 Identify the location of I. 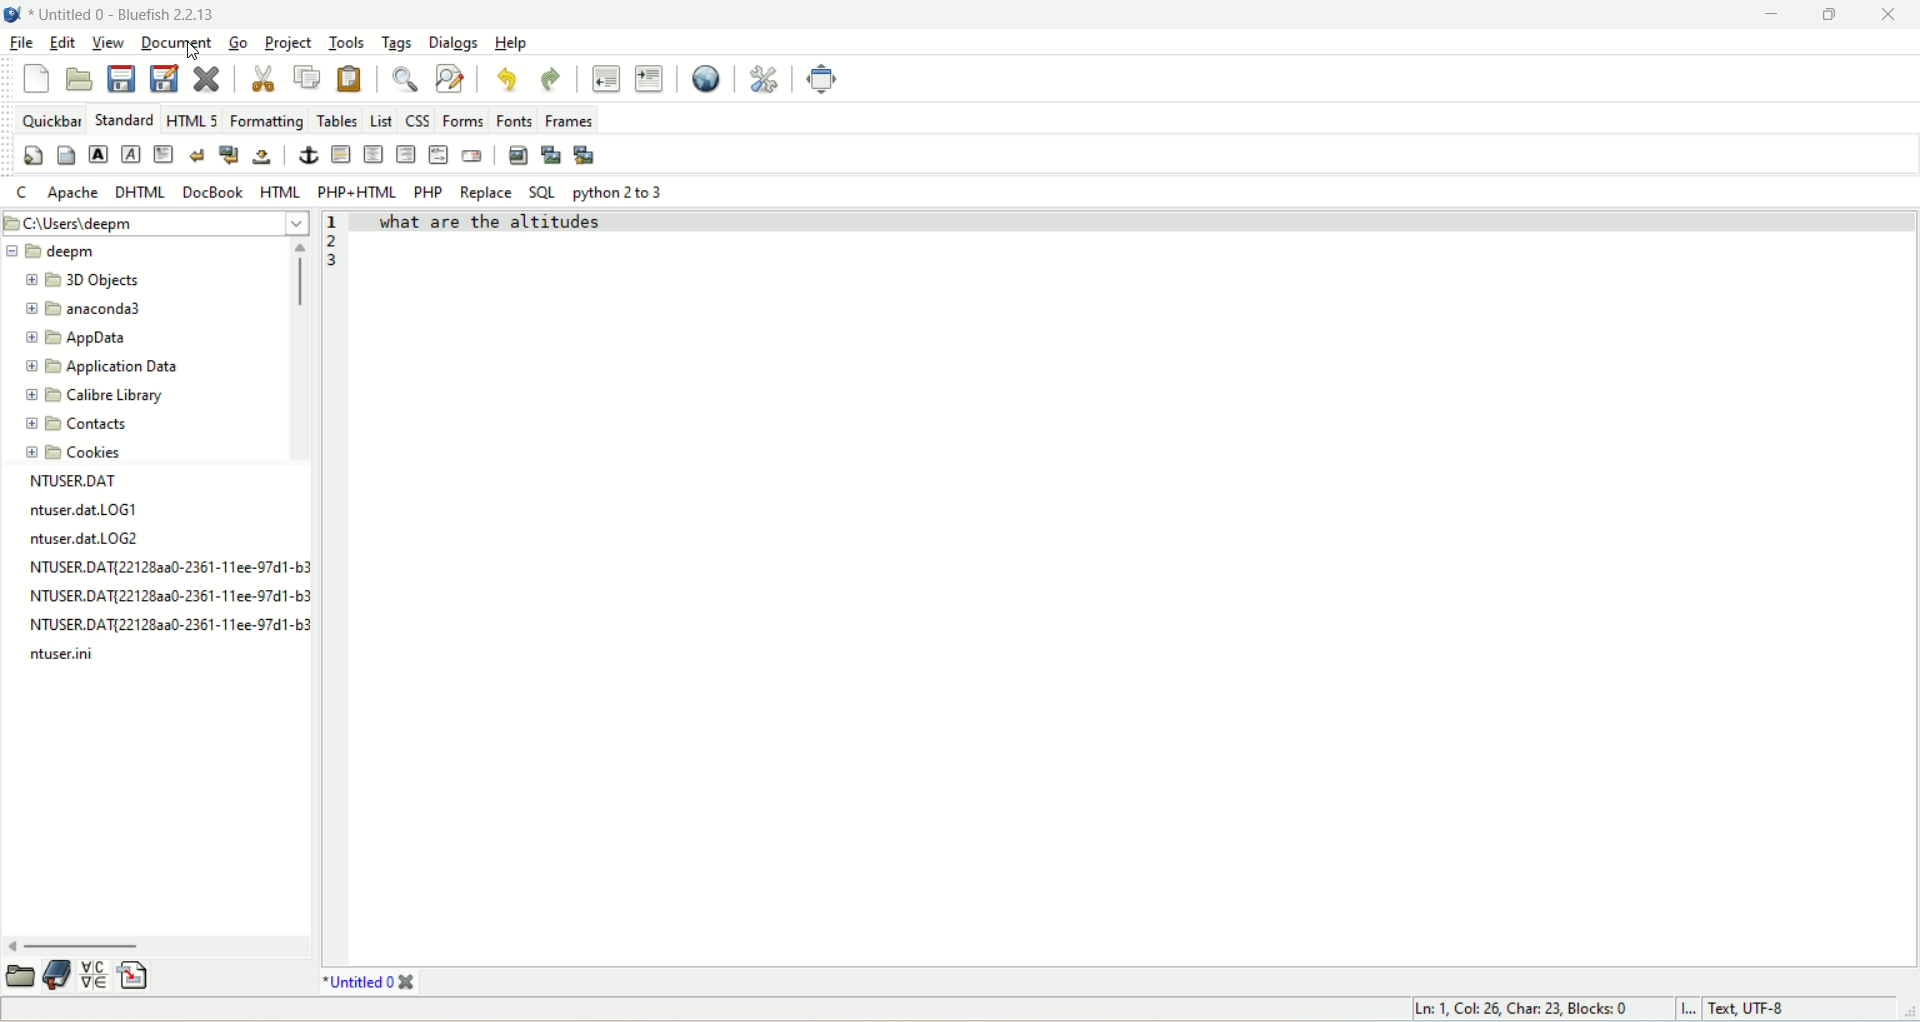
(1690, 1010).